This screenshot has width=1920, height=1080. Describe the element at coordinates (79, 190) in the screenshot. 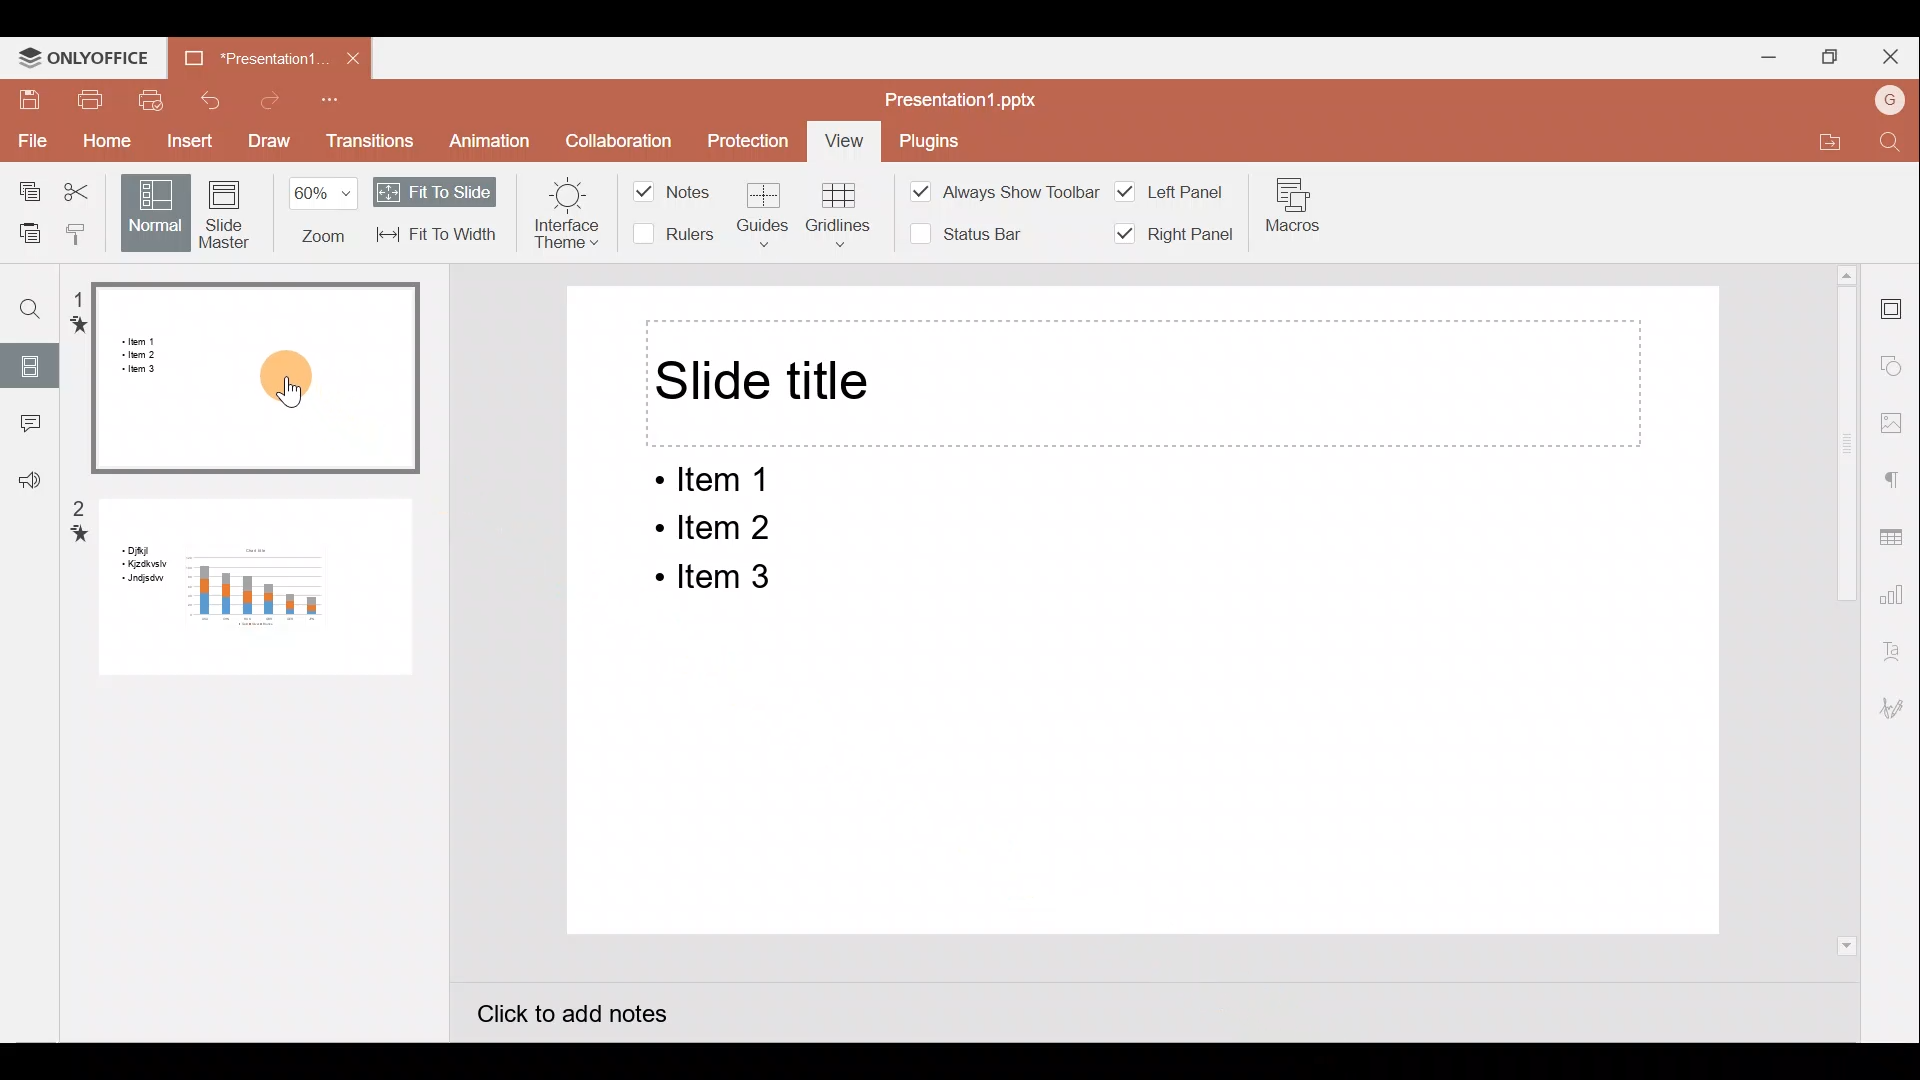

I see `Cut` at that location.